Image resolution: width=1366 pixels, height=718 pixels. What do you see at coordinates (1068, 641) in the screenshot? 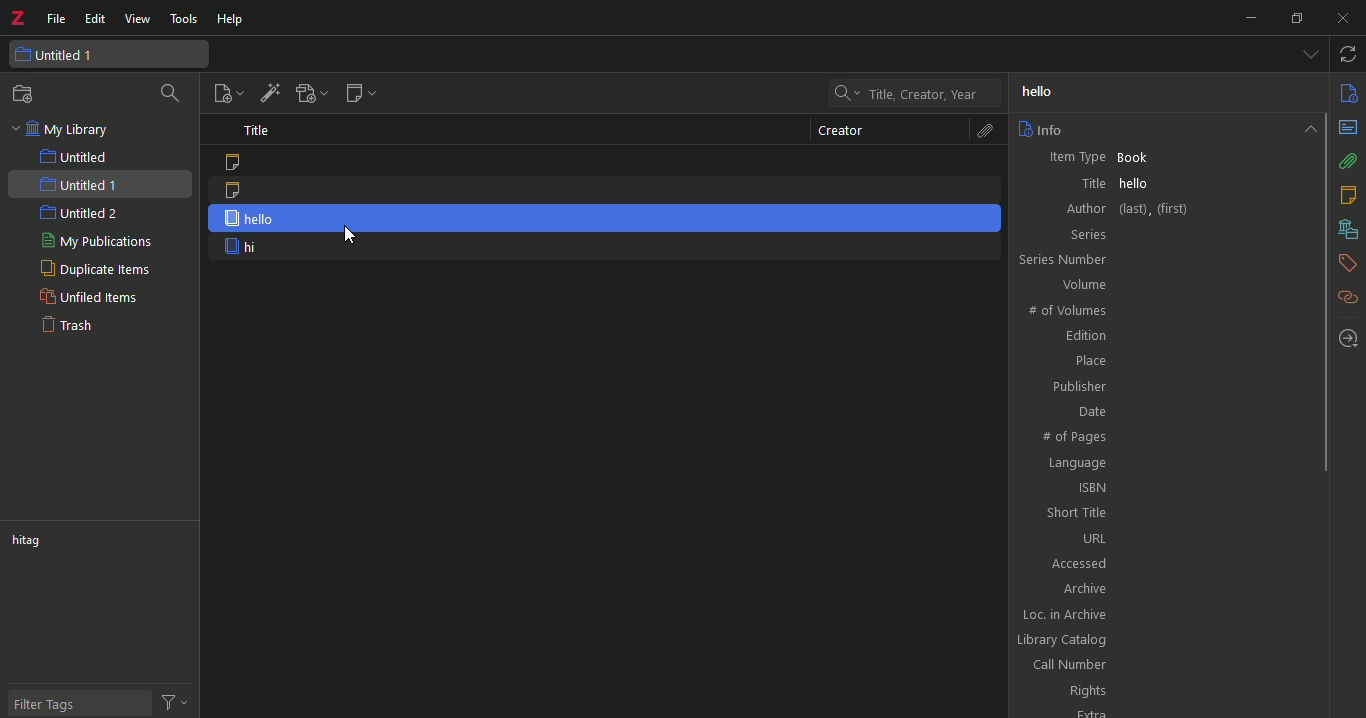
I see `library catalog` at bounding box center [1068, 641].